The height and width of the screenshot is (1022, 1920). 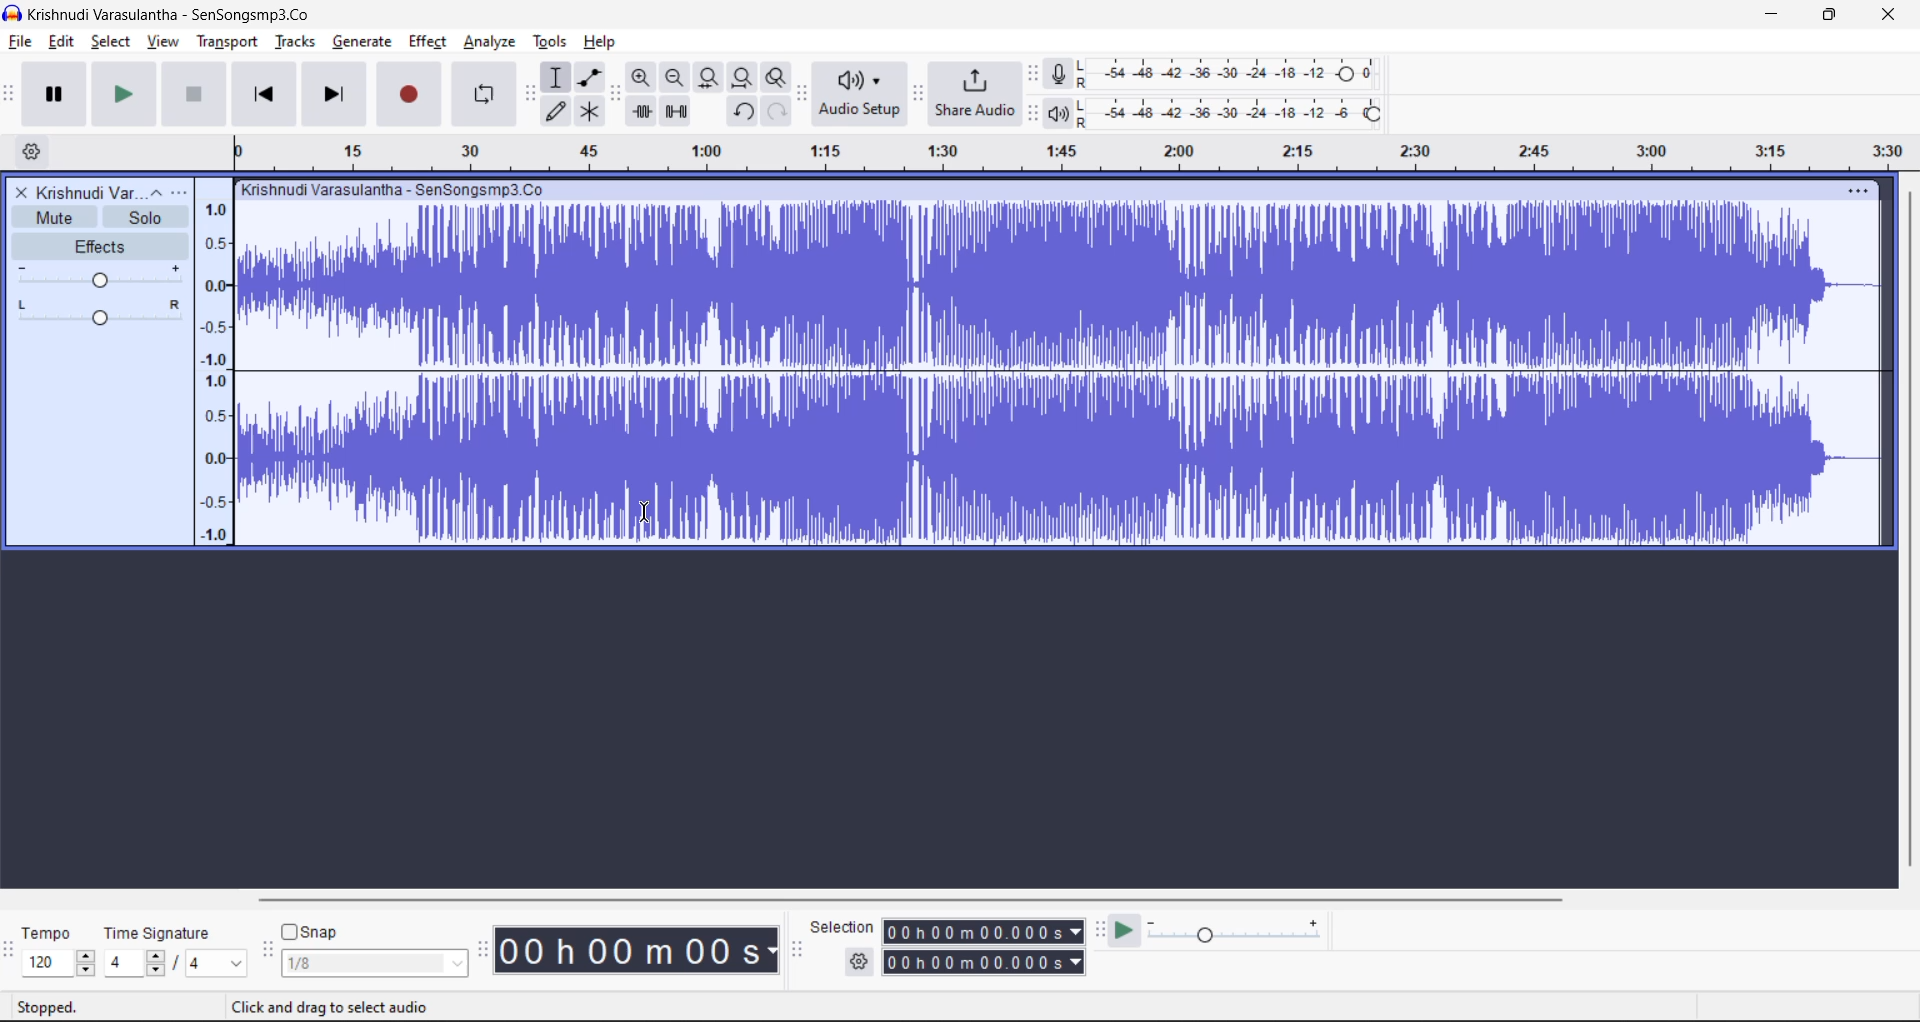 What do you see at coordinates (780, 78) in the screenshot?
I see `zoom toggle` at bounding box center [780, 78].